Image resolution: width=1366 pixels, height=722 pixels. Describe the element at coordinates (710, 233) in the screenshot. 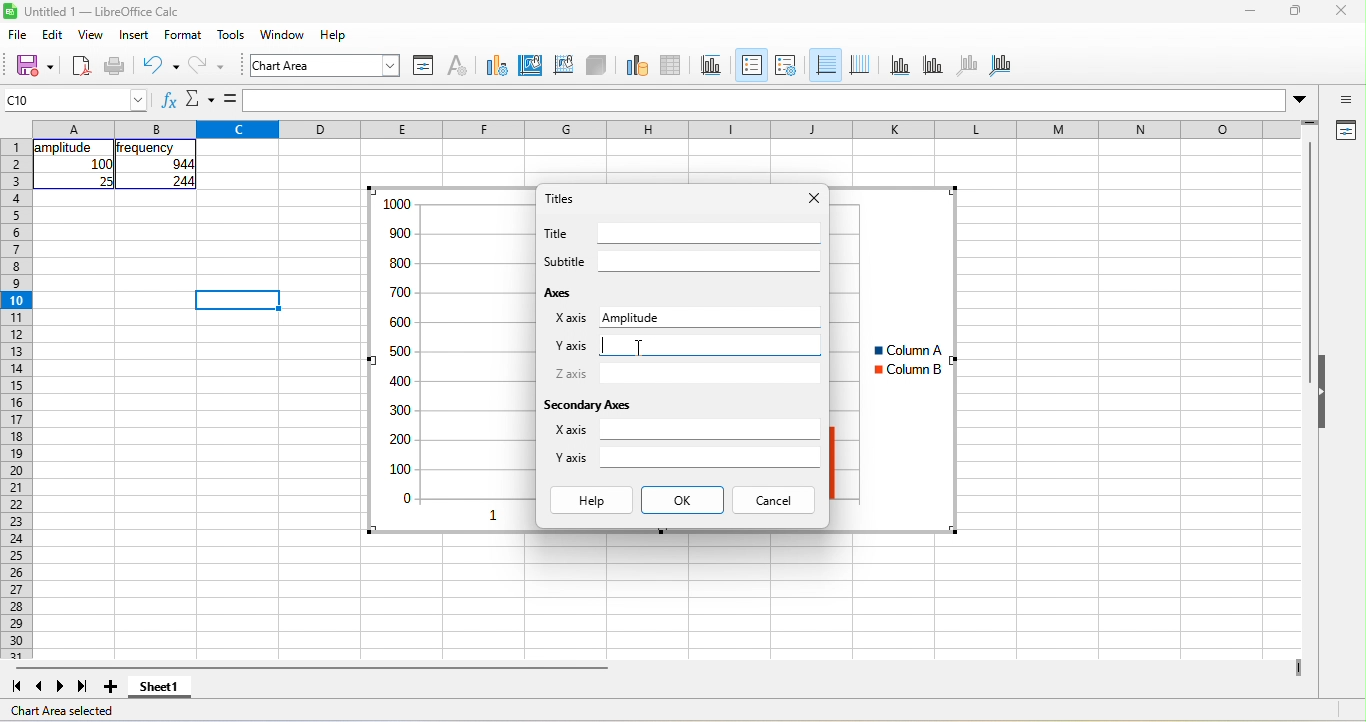

I see `Input for title` at that location.